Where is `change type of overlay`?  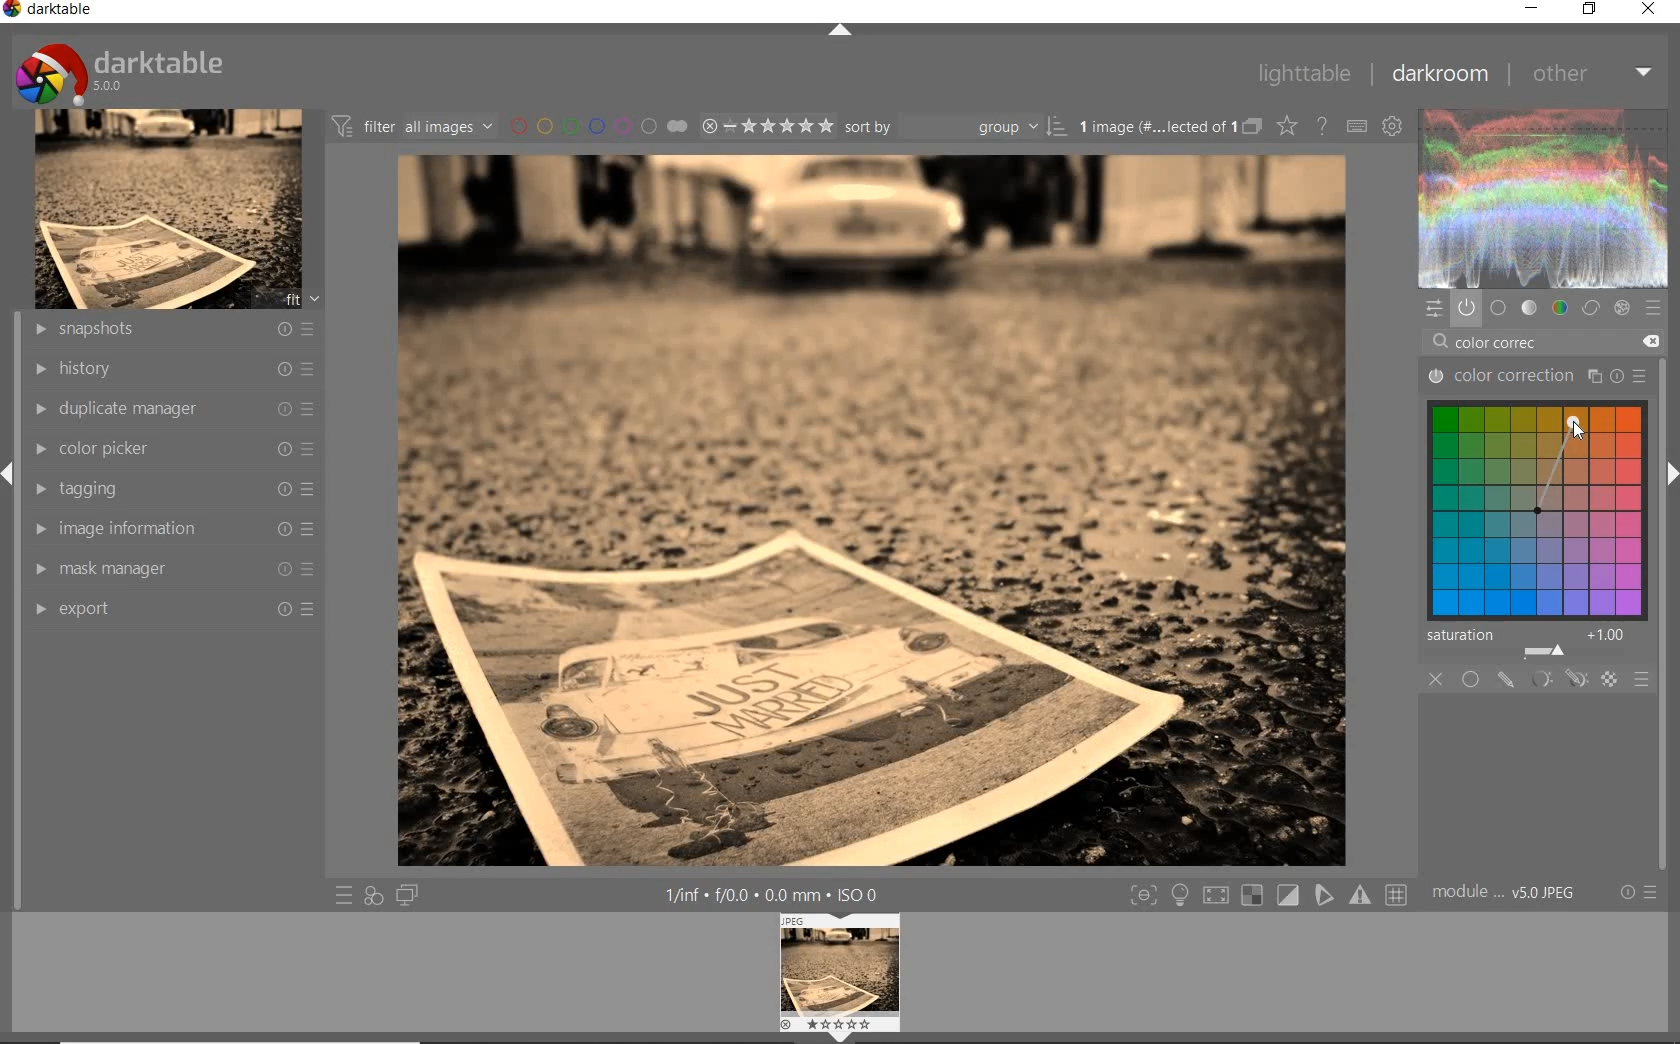 change type of overlay is located at coordinates (1286, 127).